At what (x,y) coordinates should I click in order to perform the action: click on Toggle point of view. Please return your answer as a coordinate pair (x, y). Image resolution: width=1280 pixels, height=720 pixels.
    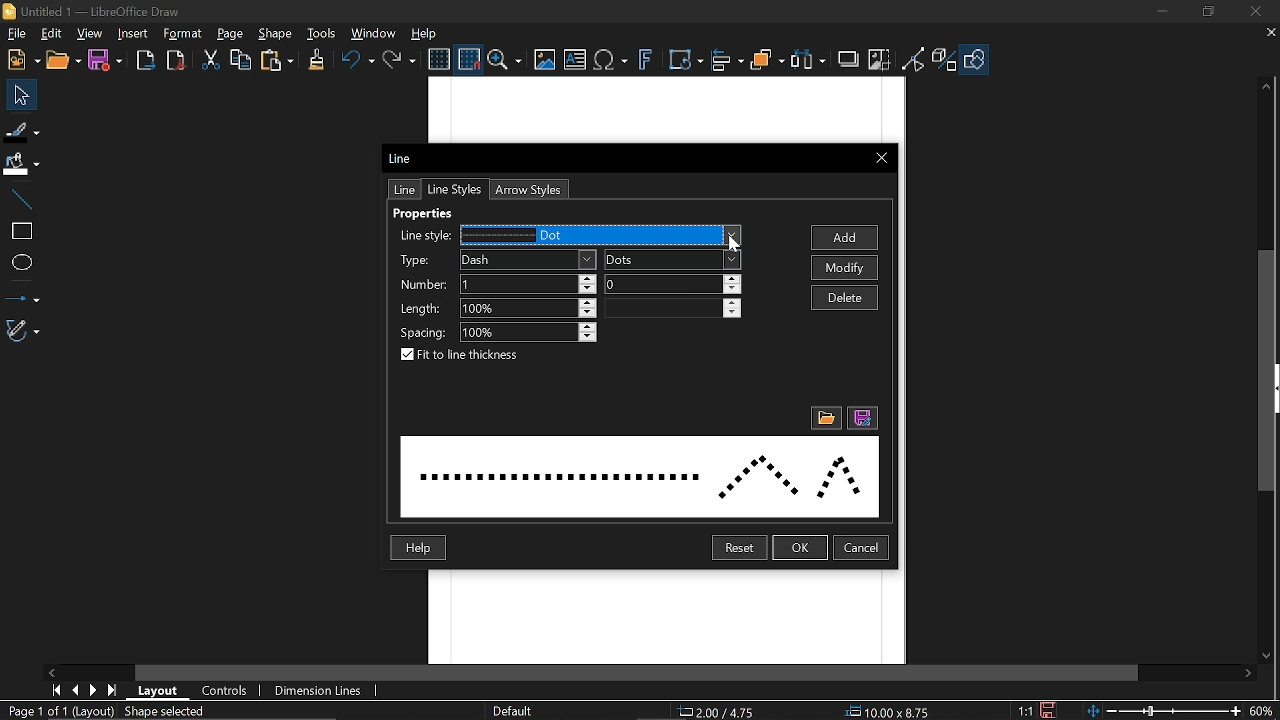
    Looking at the image, I should click on (914, 60).